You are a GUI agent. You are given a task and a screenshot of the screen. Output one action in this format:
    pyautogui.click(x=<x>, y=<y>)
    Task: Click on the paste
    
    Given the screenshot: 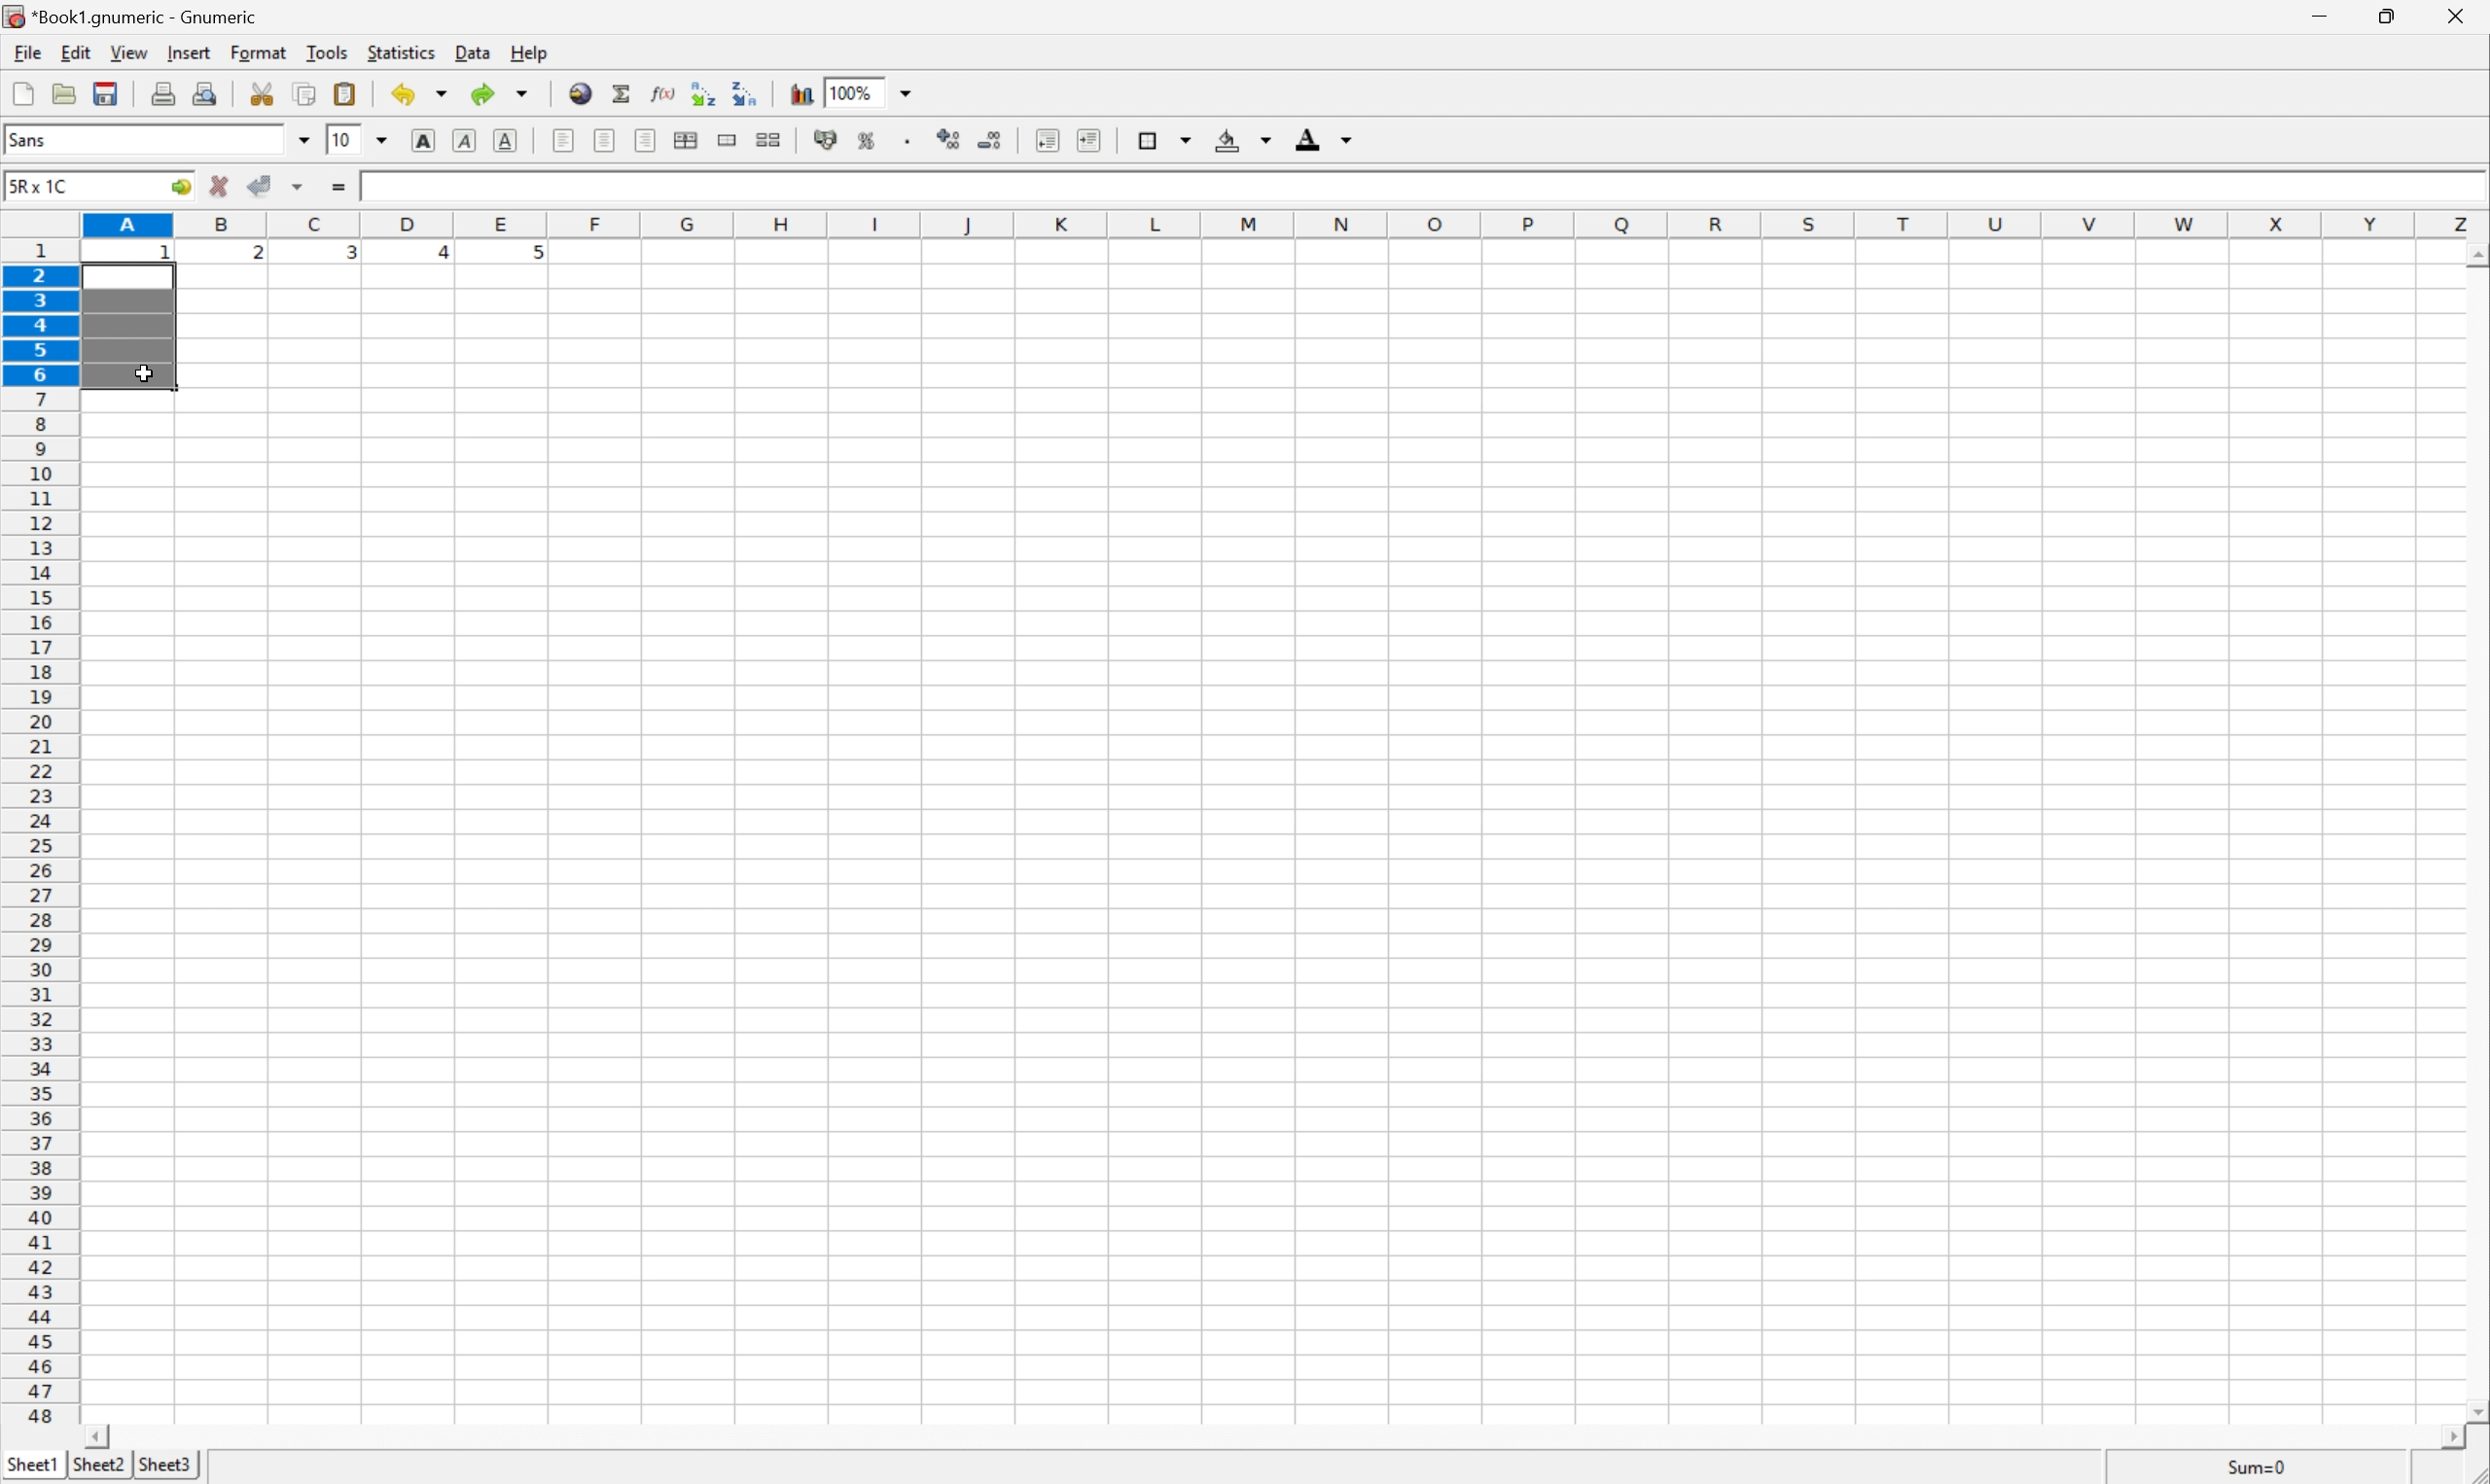 What is the action you would take?
    pyautogui.click(x=344, y=91)
    